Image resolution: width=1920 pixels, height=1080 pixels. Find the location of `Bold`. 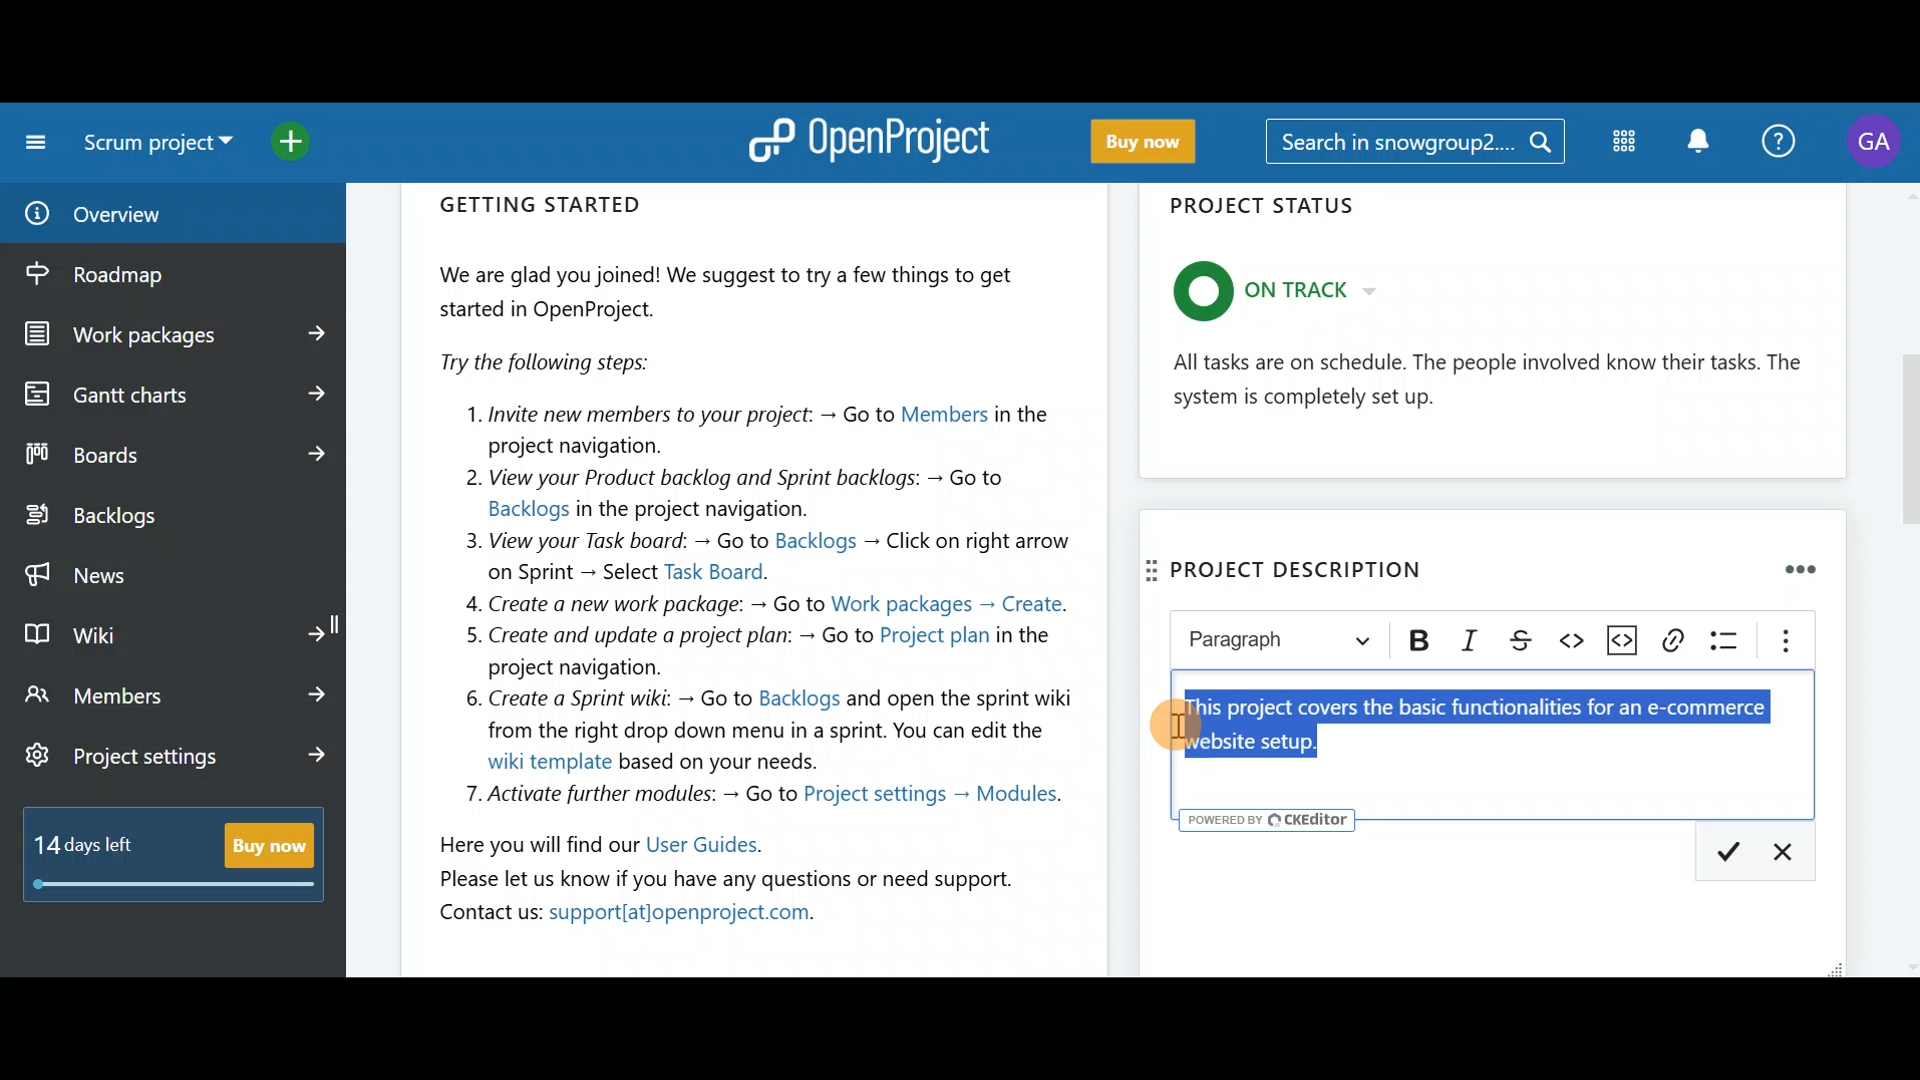

Bold is located at coordinates (1421, 642).